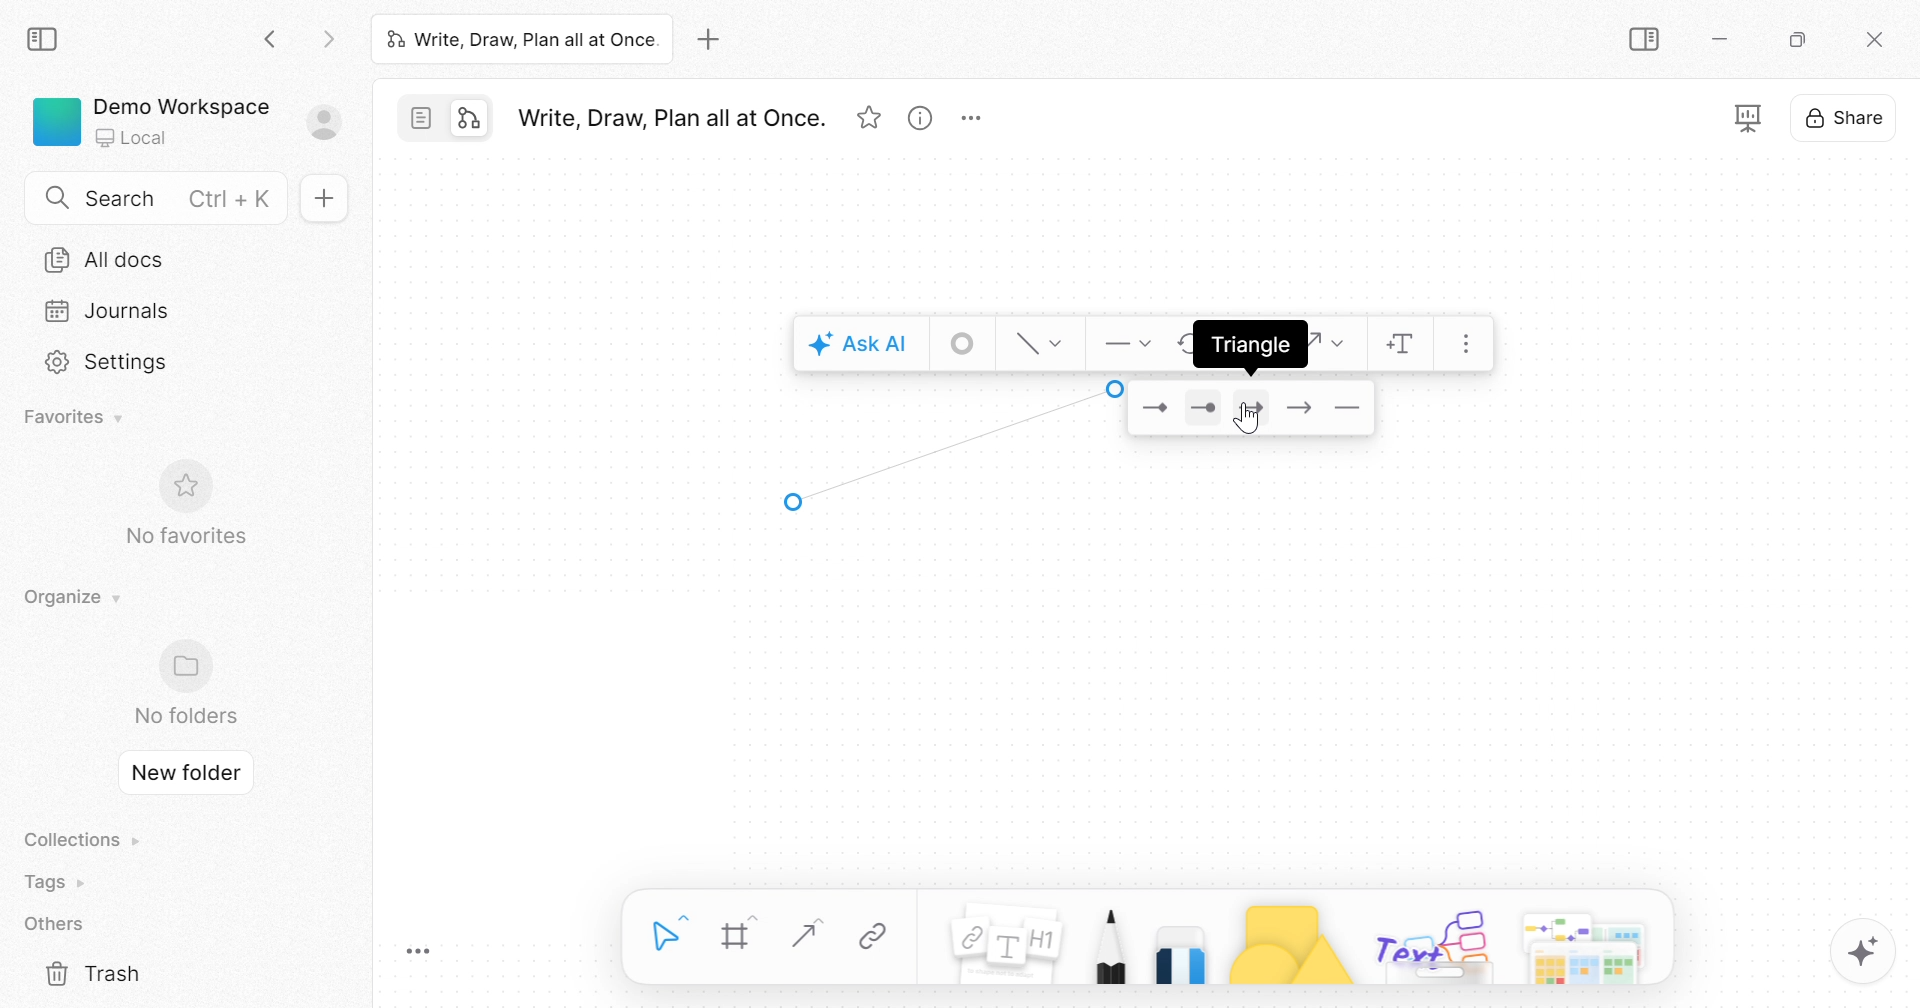 This screenshot has width=1920, height=1008. Describe the element at coordinates (54, 925) in the screenshot. I see `Others` at that location.